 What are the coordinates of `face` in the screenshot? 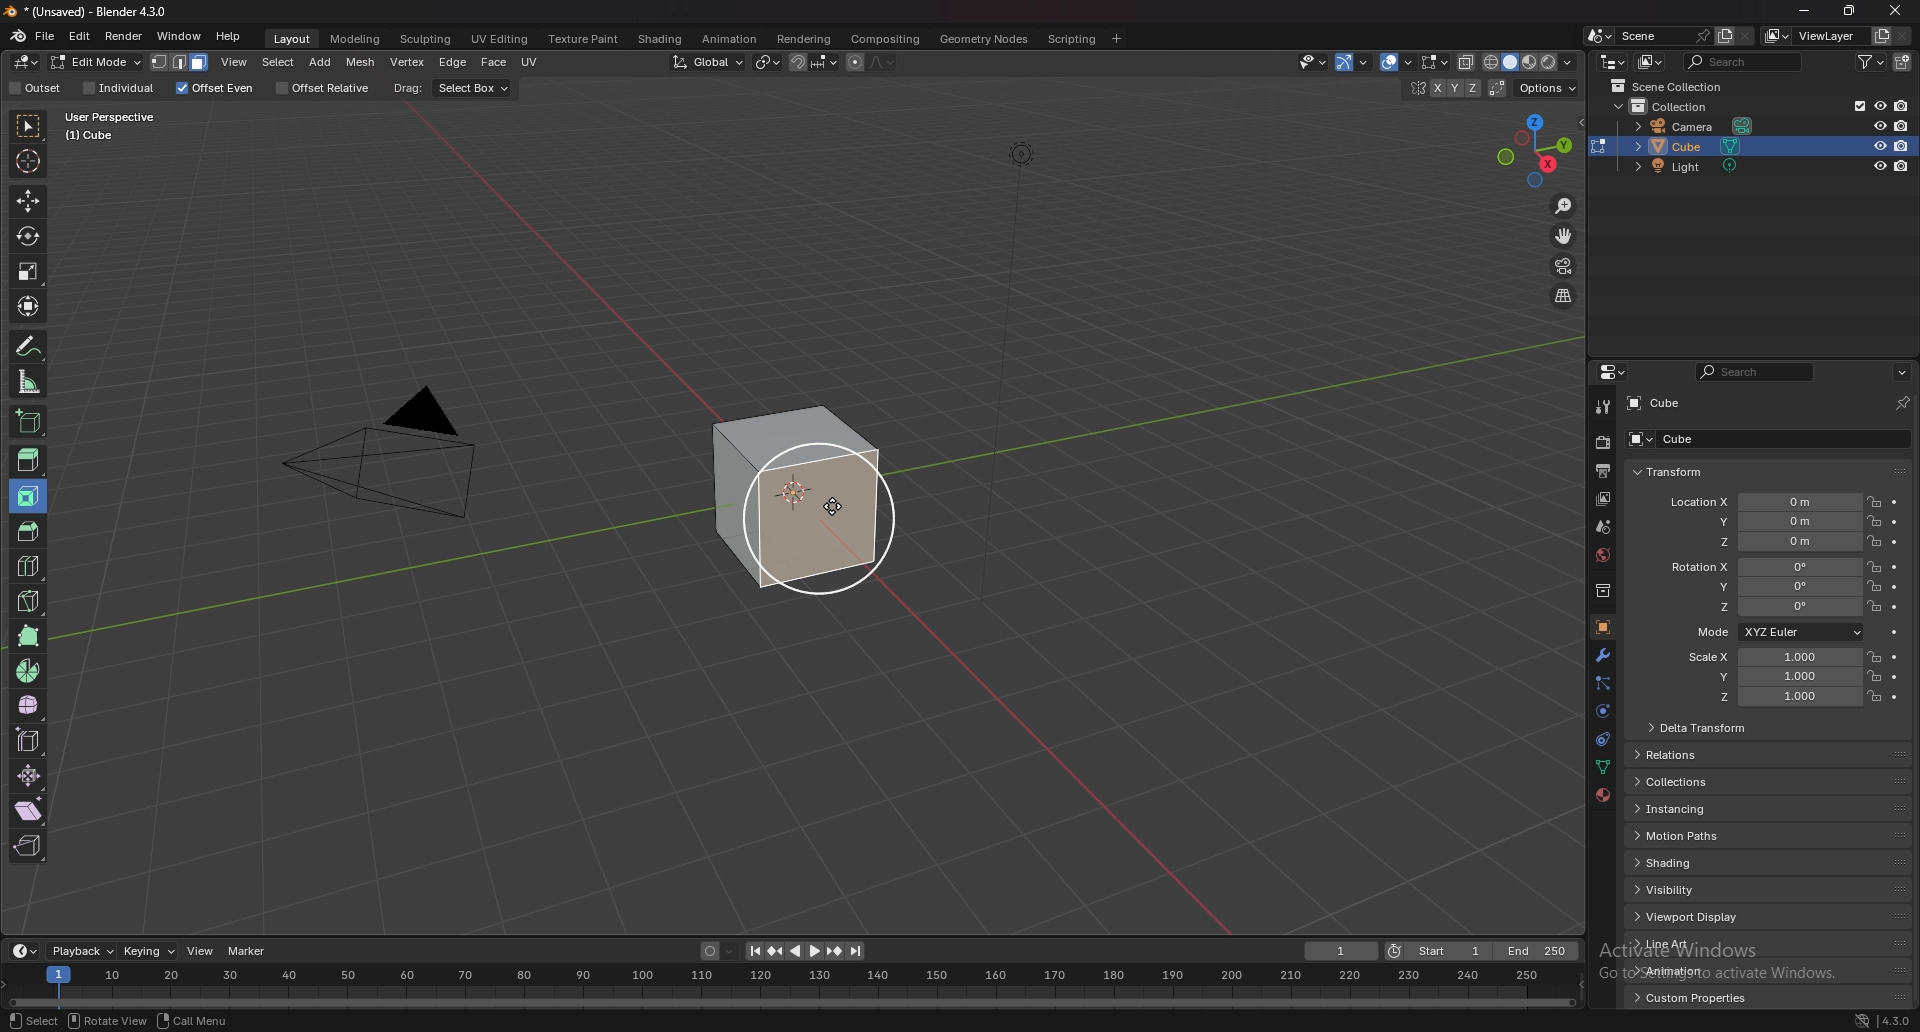 It's located at (494, 63).